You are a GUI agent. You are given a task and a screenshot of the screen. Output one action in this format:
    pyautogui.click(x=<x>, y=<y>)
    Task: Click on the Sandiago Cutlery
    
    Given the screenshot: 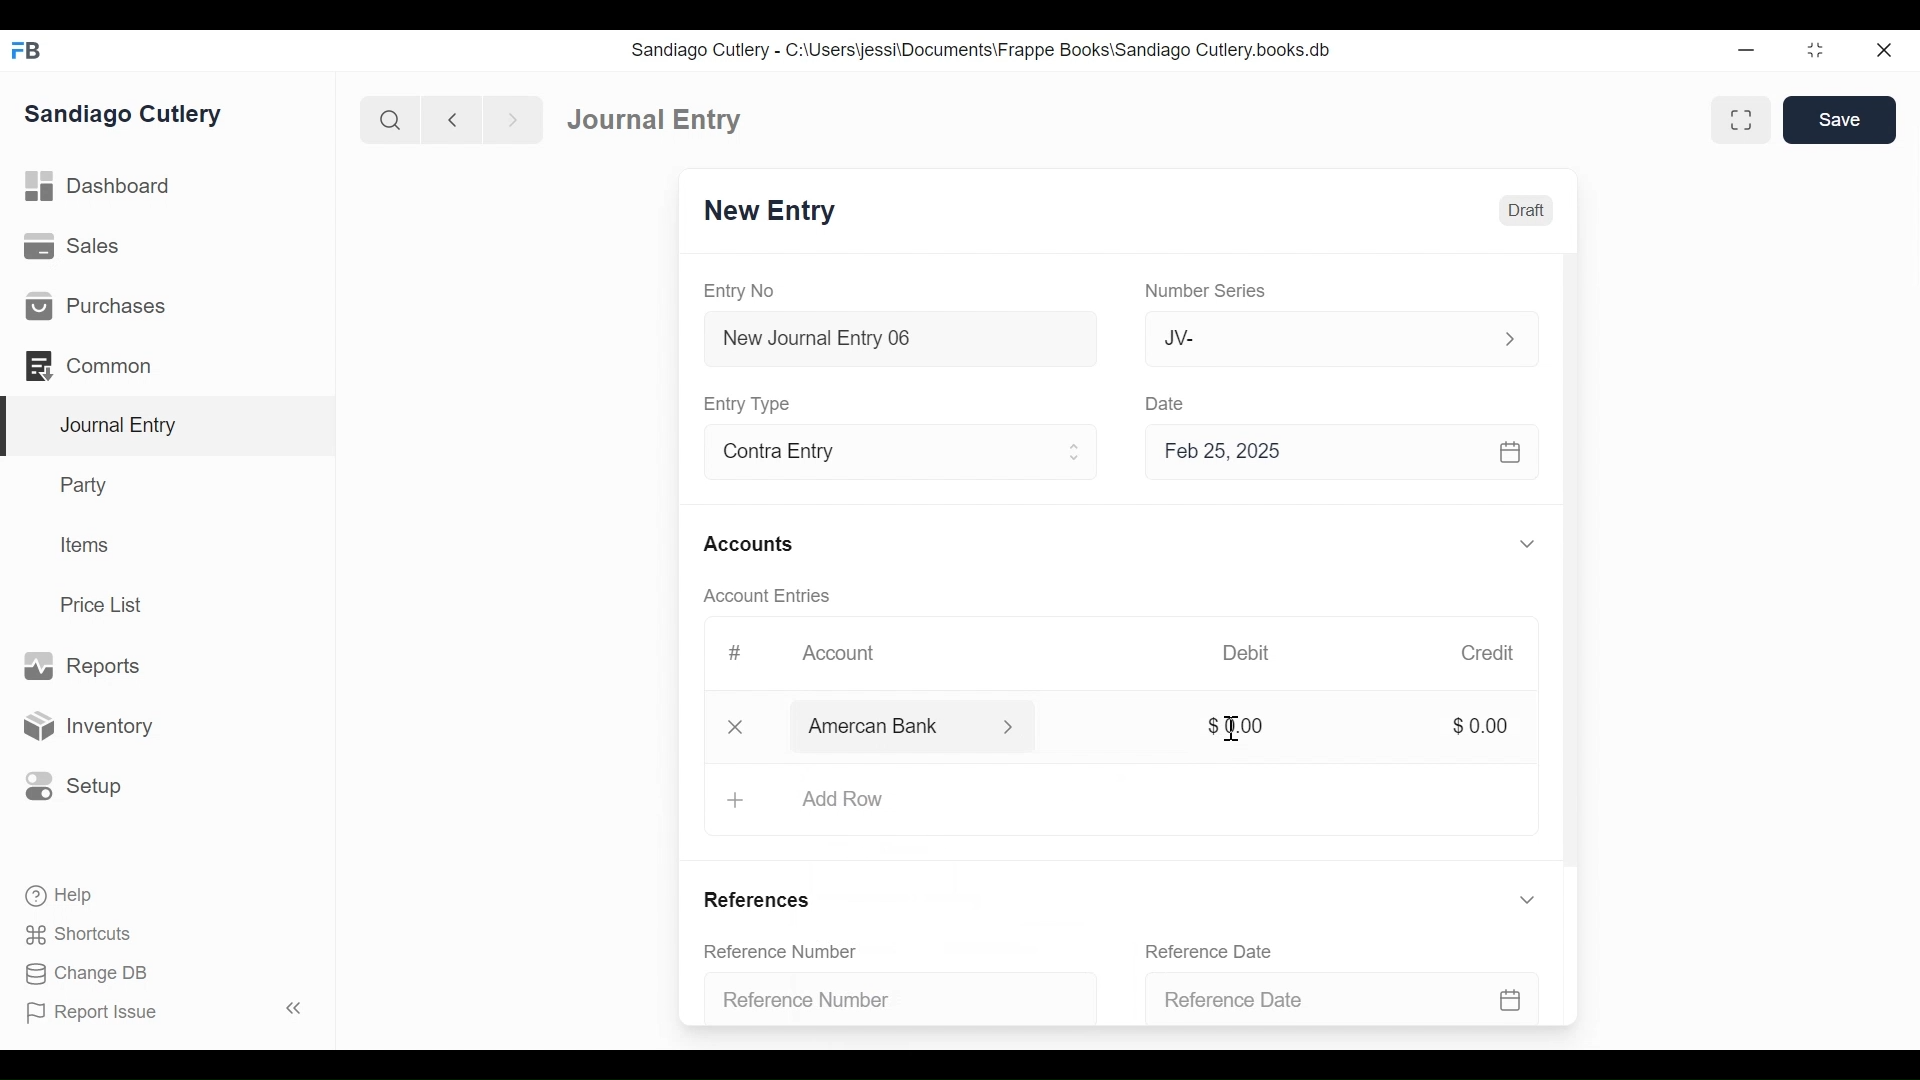 What is the action you would take?
    pyautogui.click(x=126, y=115)
    